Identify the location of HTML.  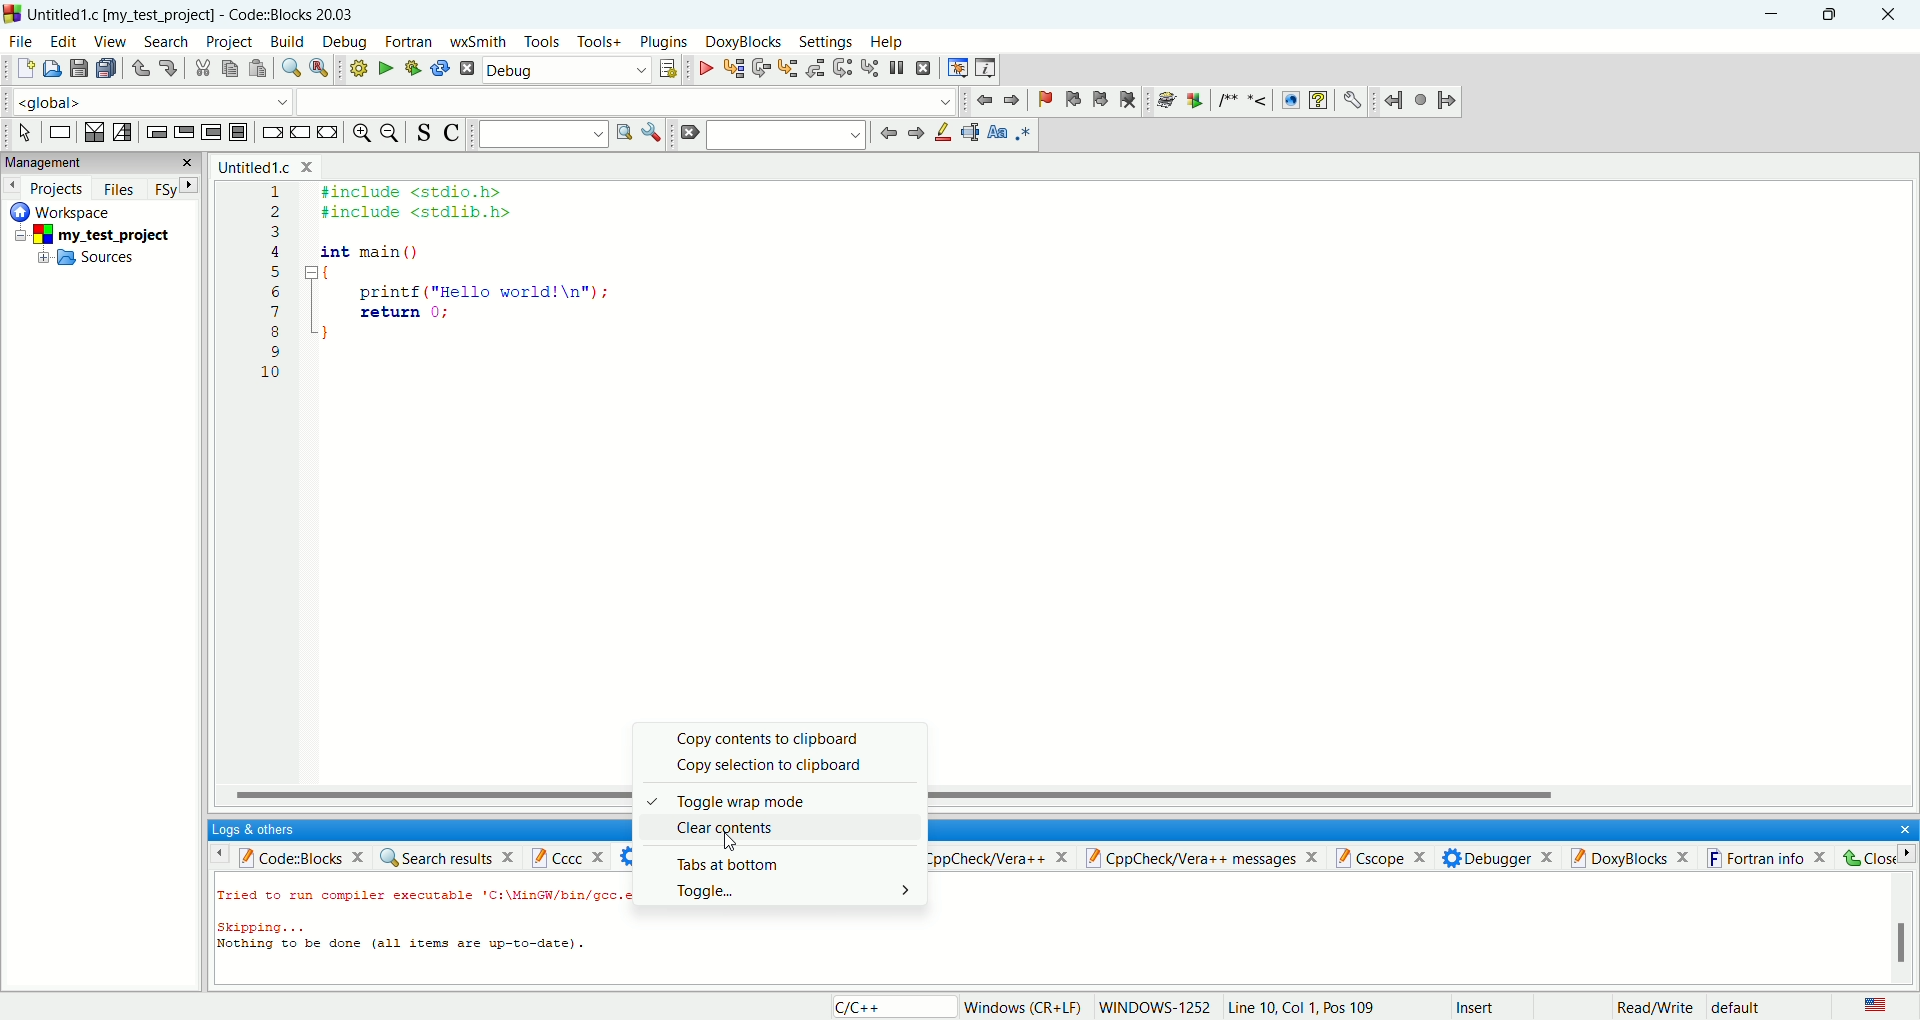
(1289, 101).